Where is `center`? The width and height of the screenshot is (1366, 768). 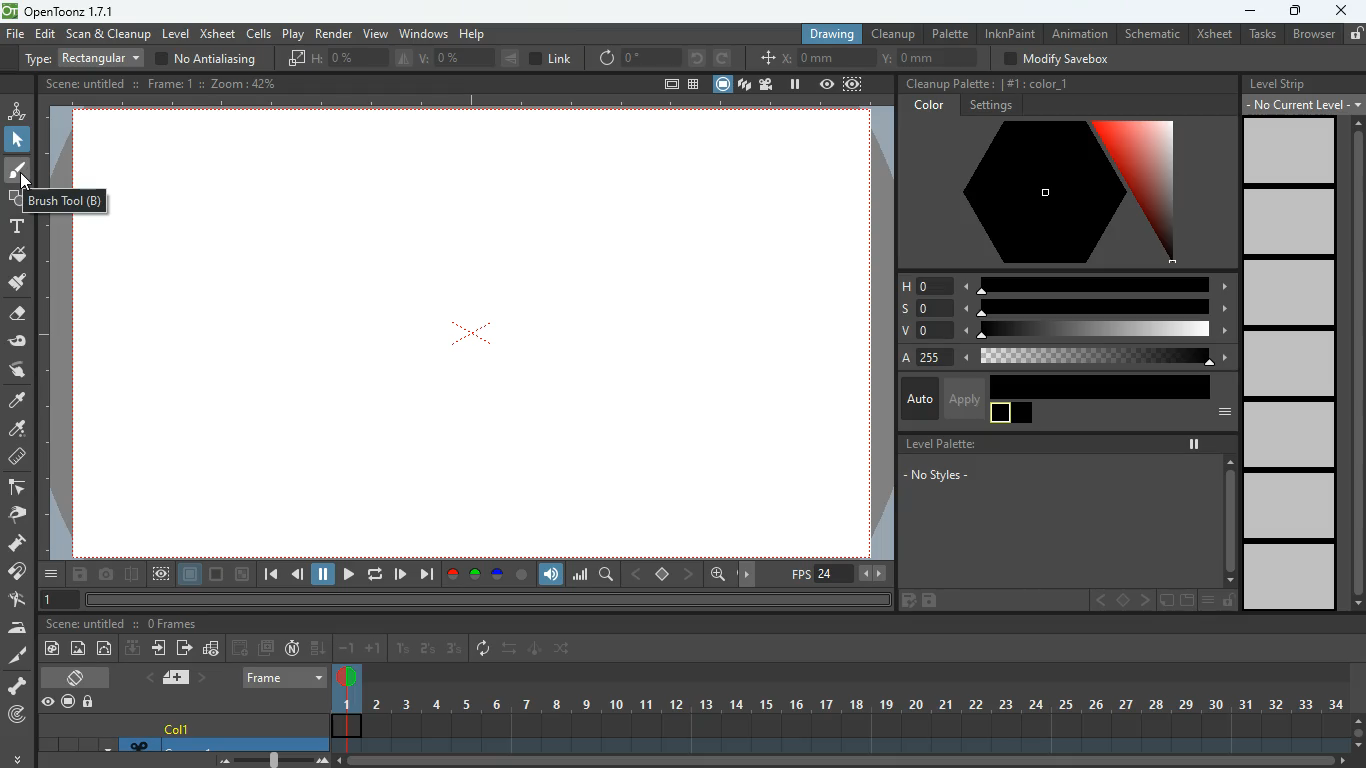 center is located at coordinates (663, 573).